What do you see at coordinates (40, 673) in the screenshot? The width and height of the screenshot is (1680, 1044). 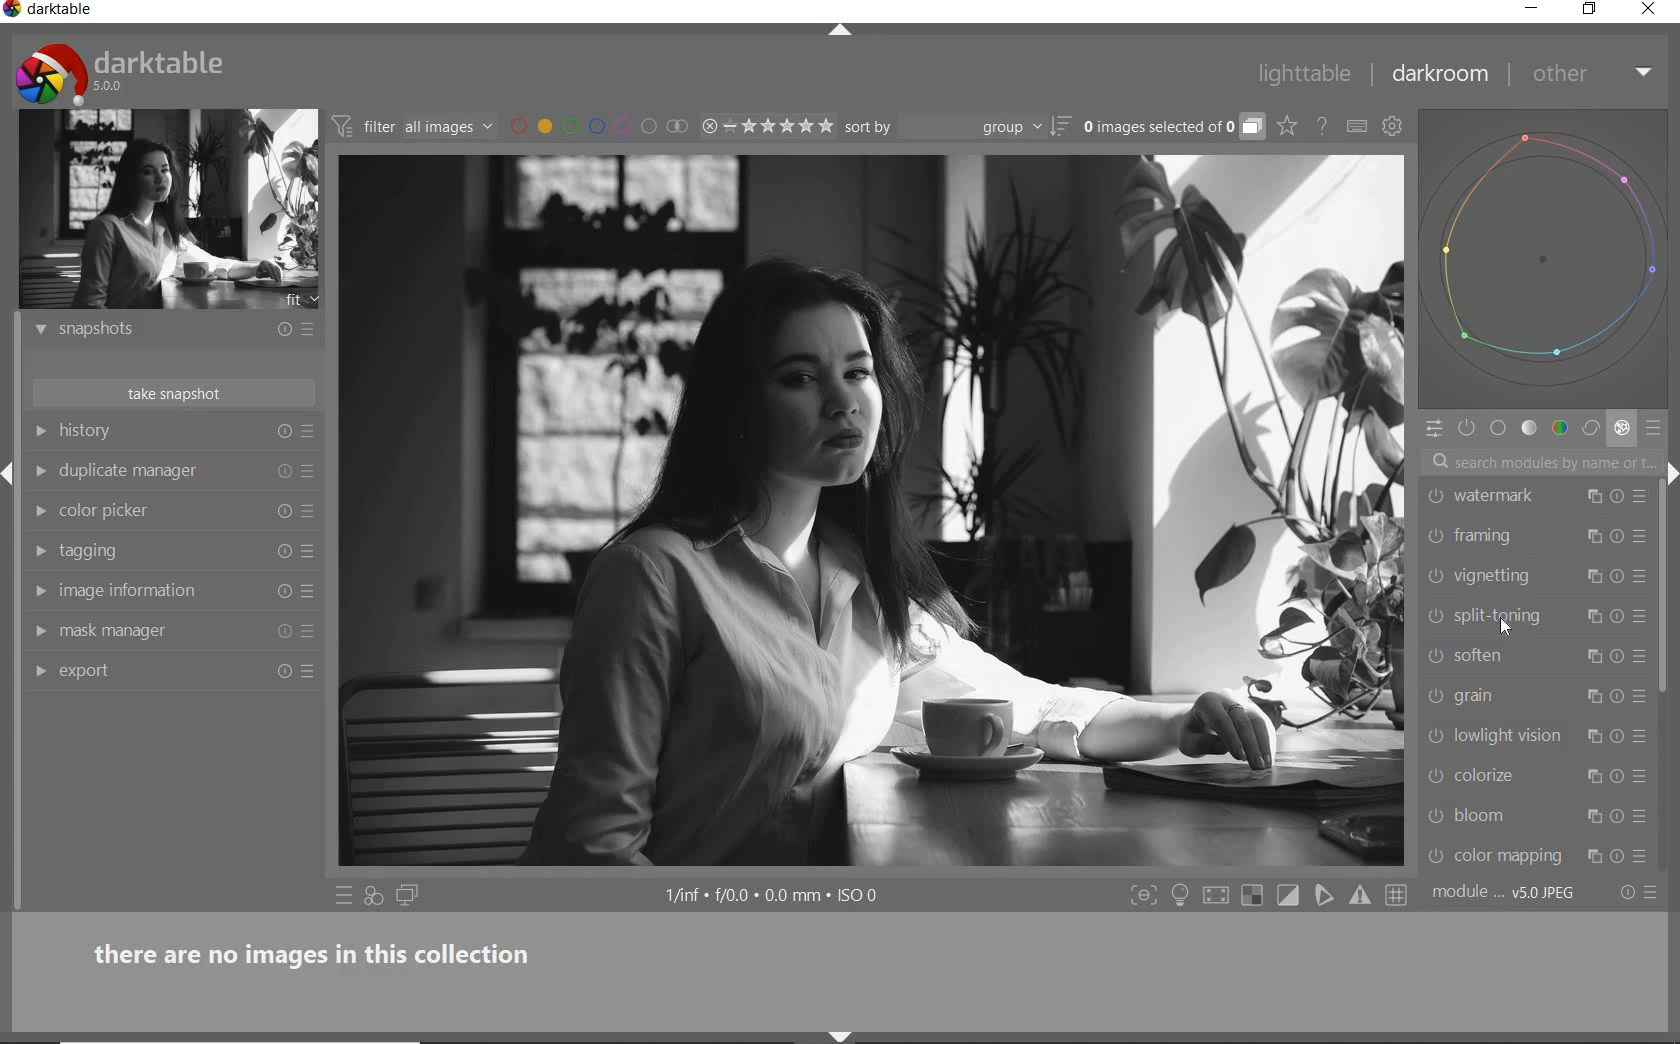 I see `show module` at bounding box center [40, 673].